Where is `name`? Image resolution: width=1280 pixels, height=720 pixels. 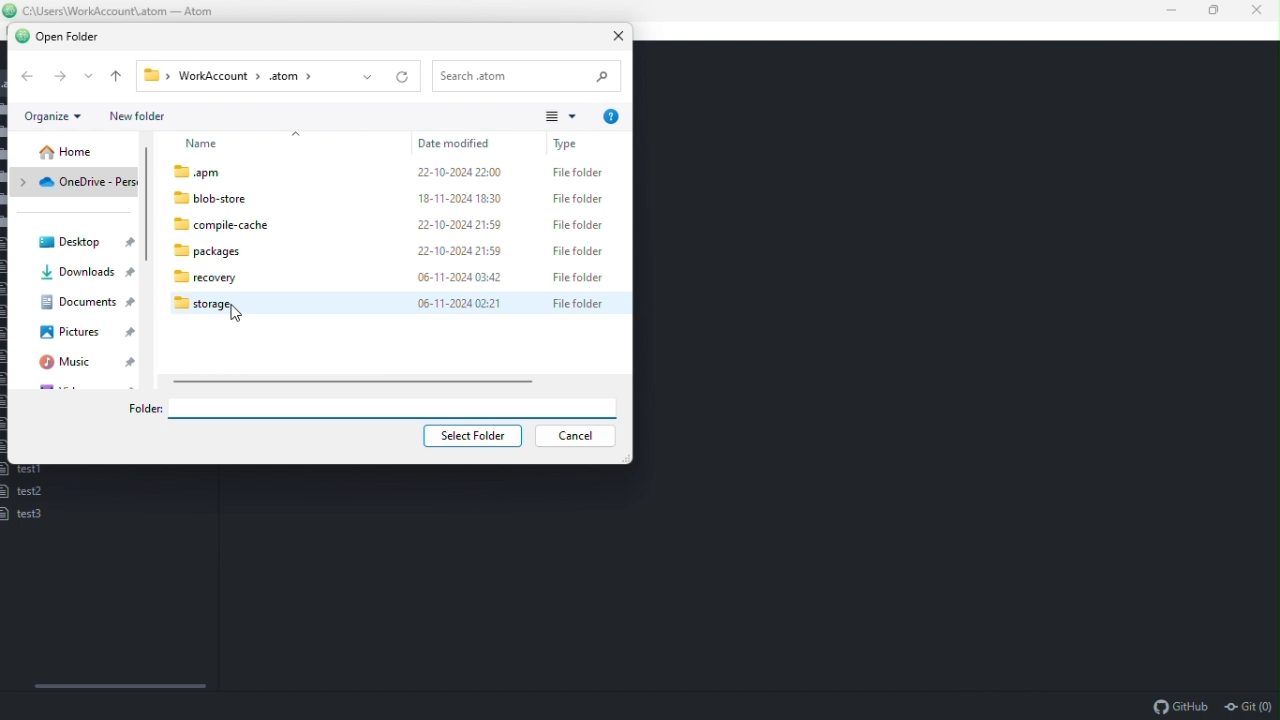 name is located at coordinates (246, 143).